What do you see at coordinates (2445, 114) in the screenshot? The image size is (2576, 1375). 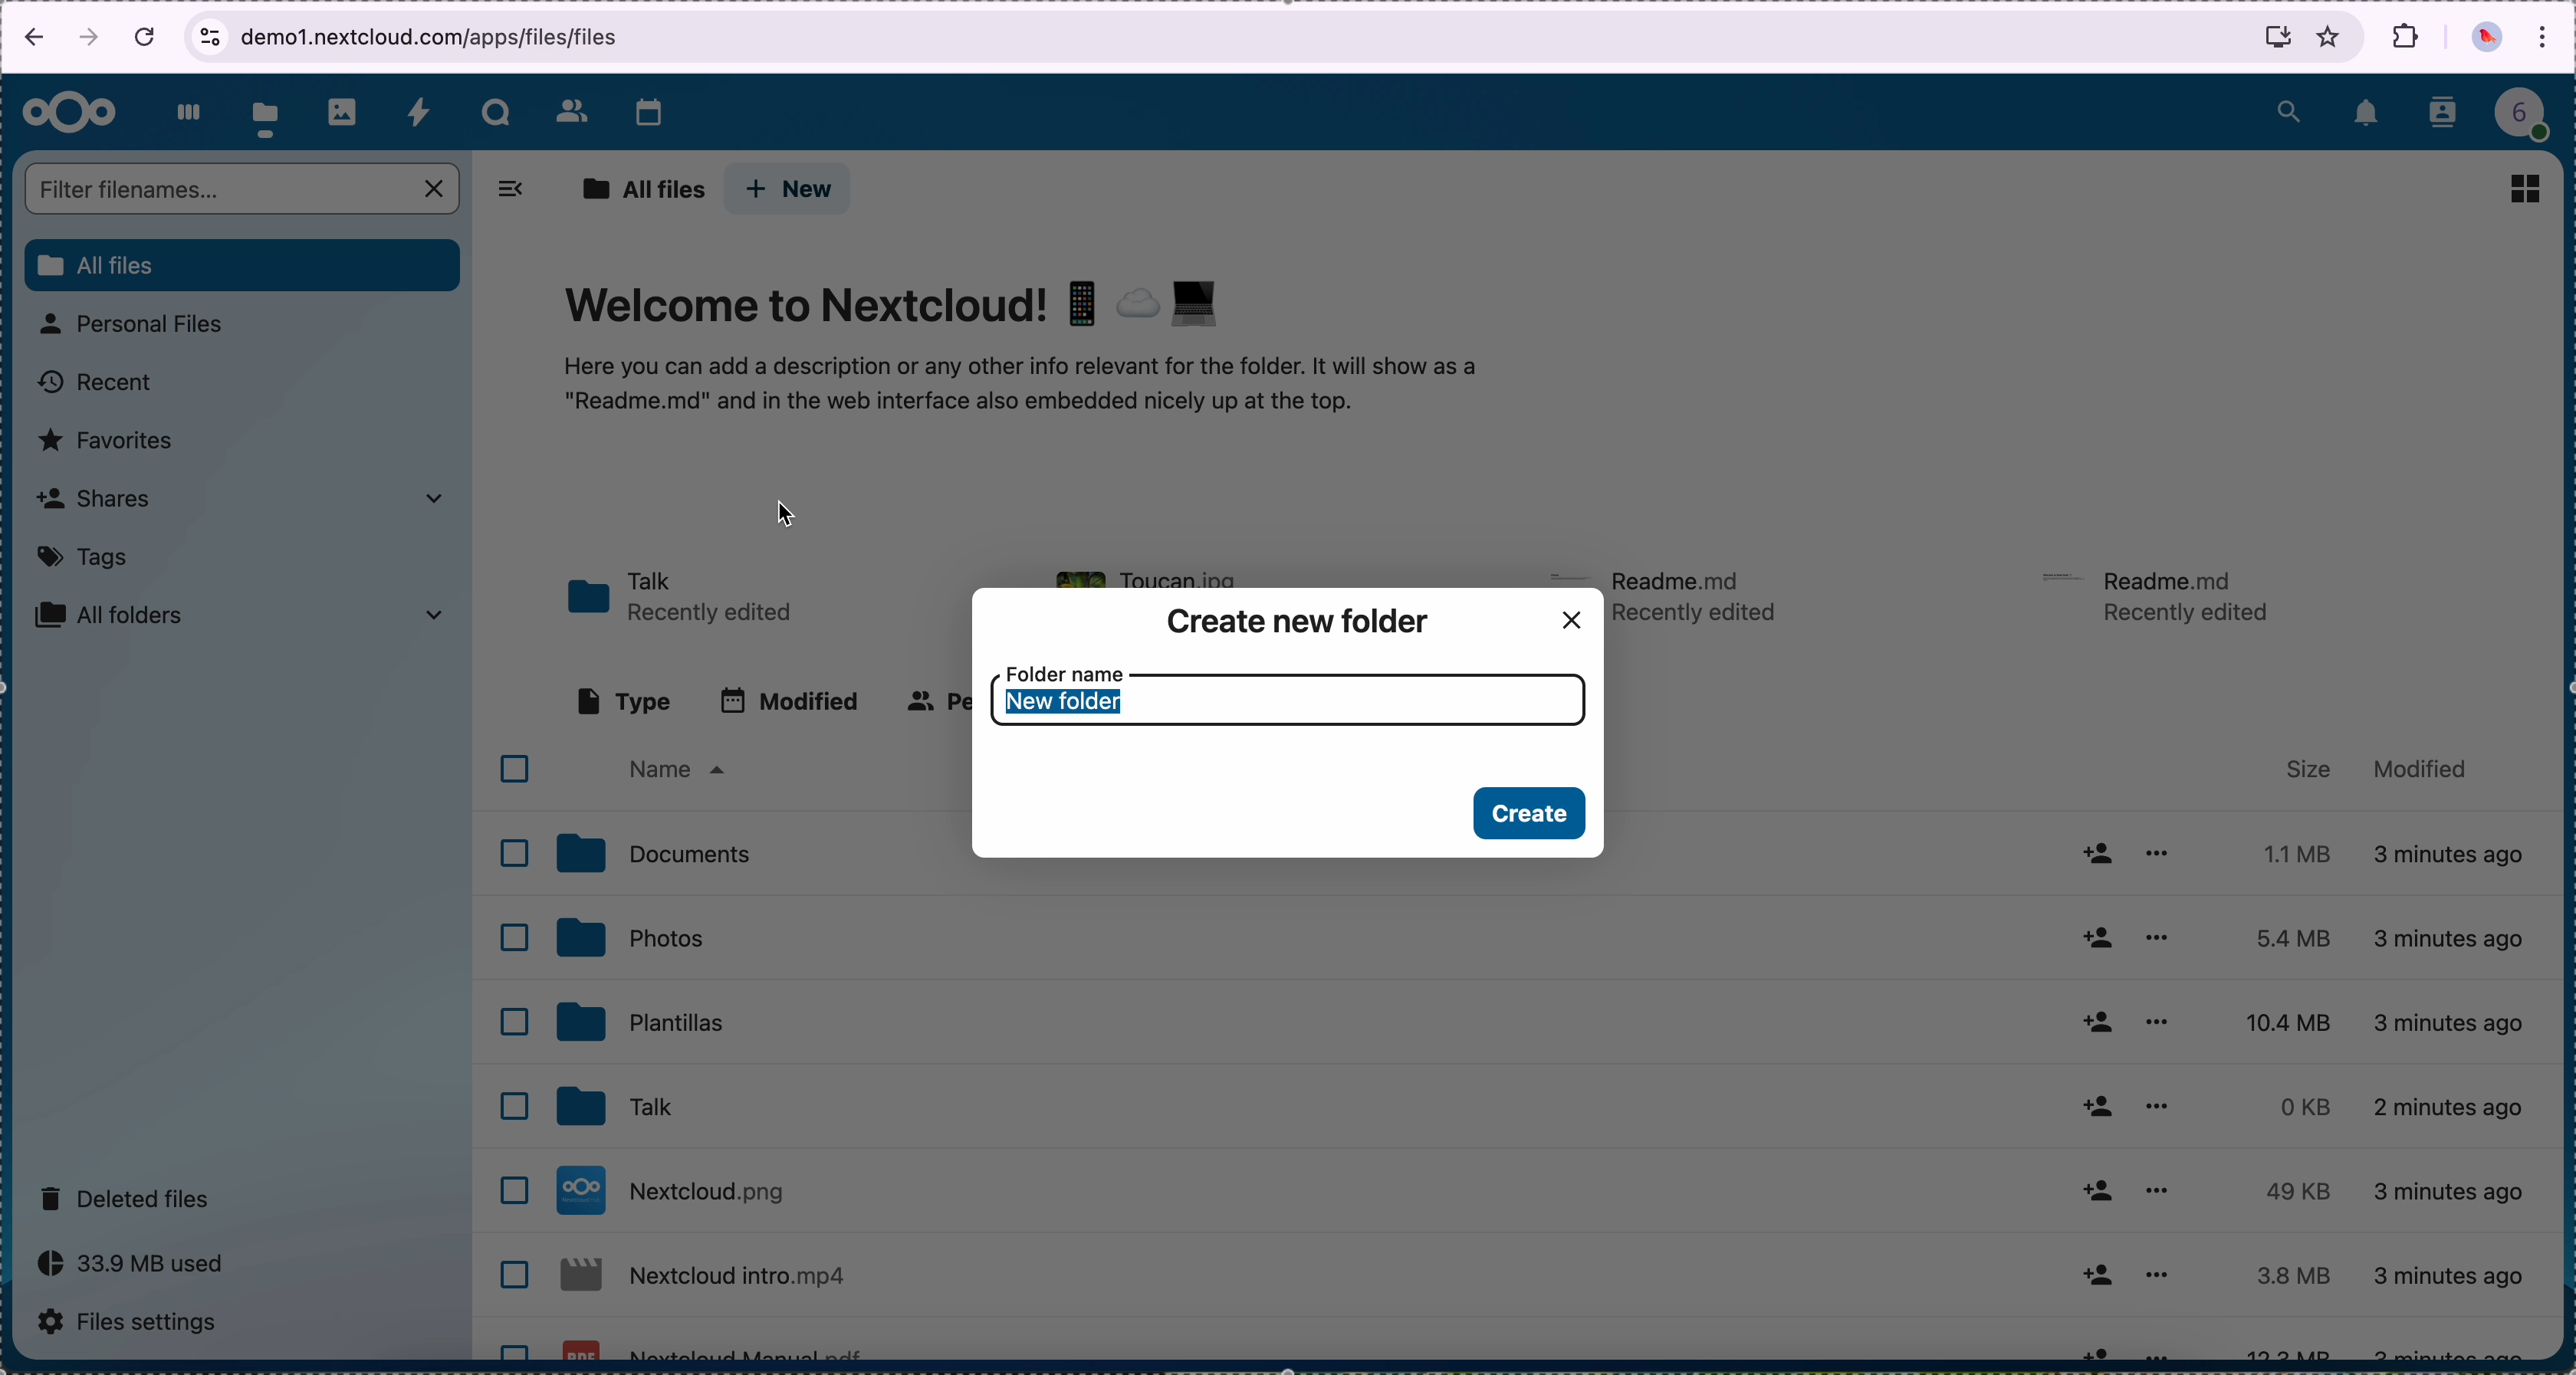 I see `contacts` at bounding box center [2445, 114].